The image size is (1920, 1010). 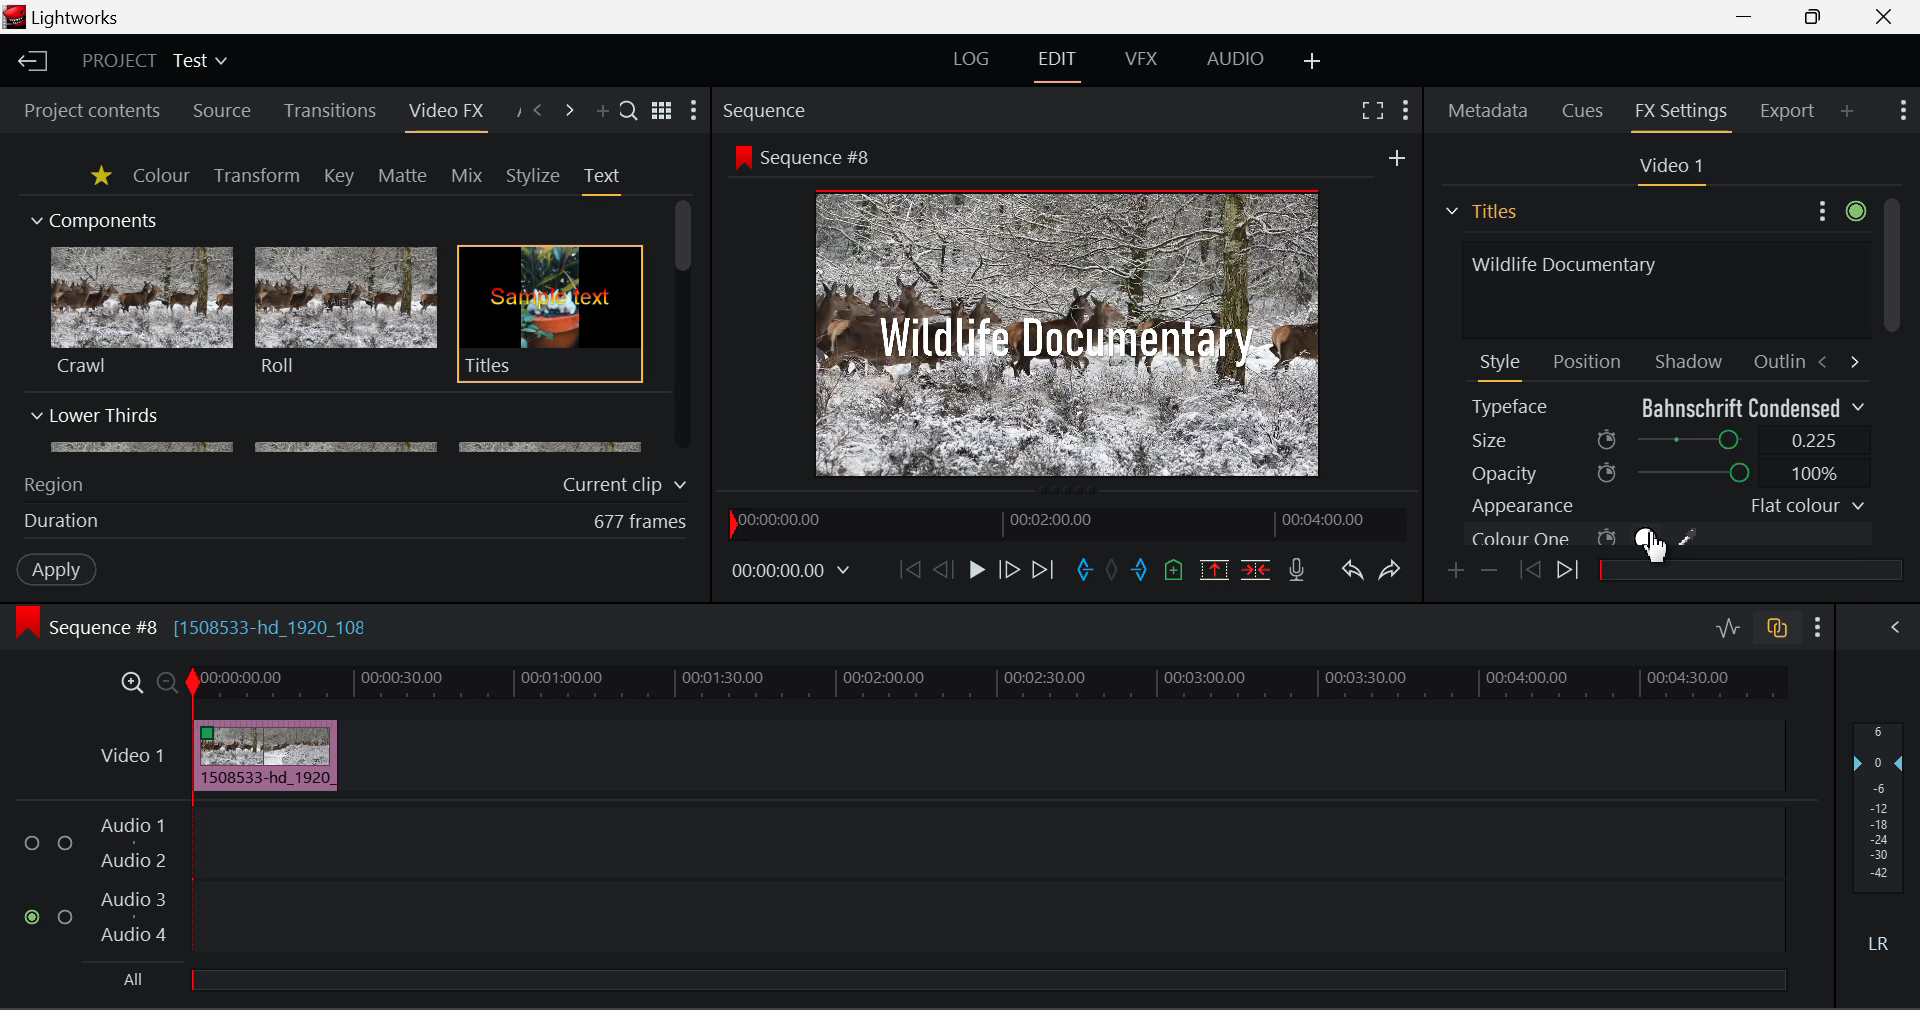 I want to click on Settings, so click(x=1838, y=208).